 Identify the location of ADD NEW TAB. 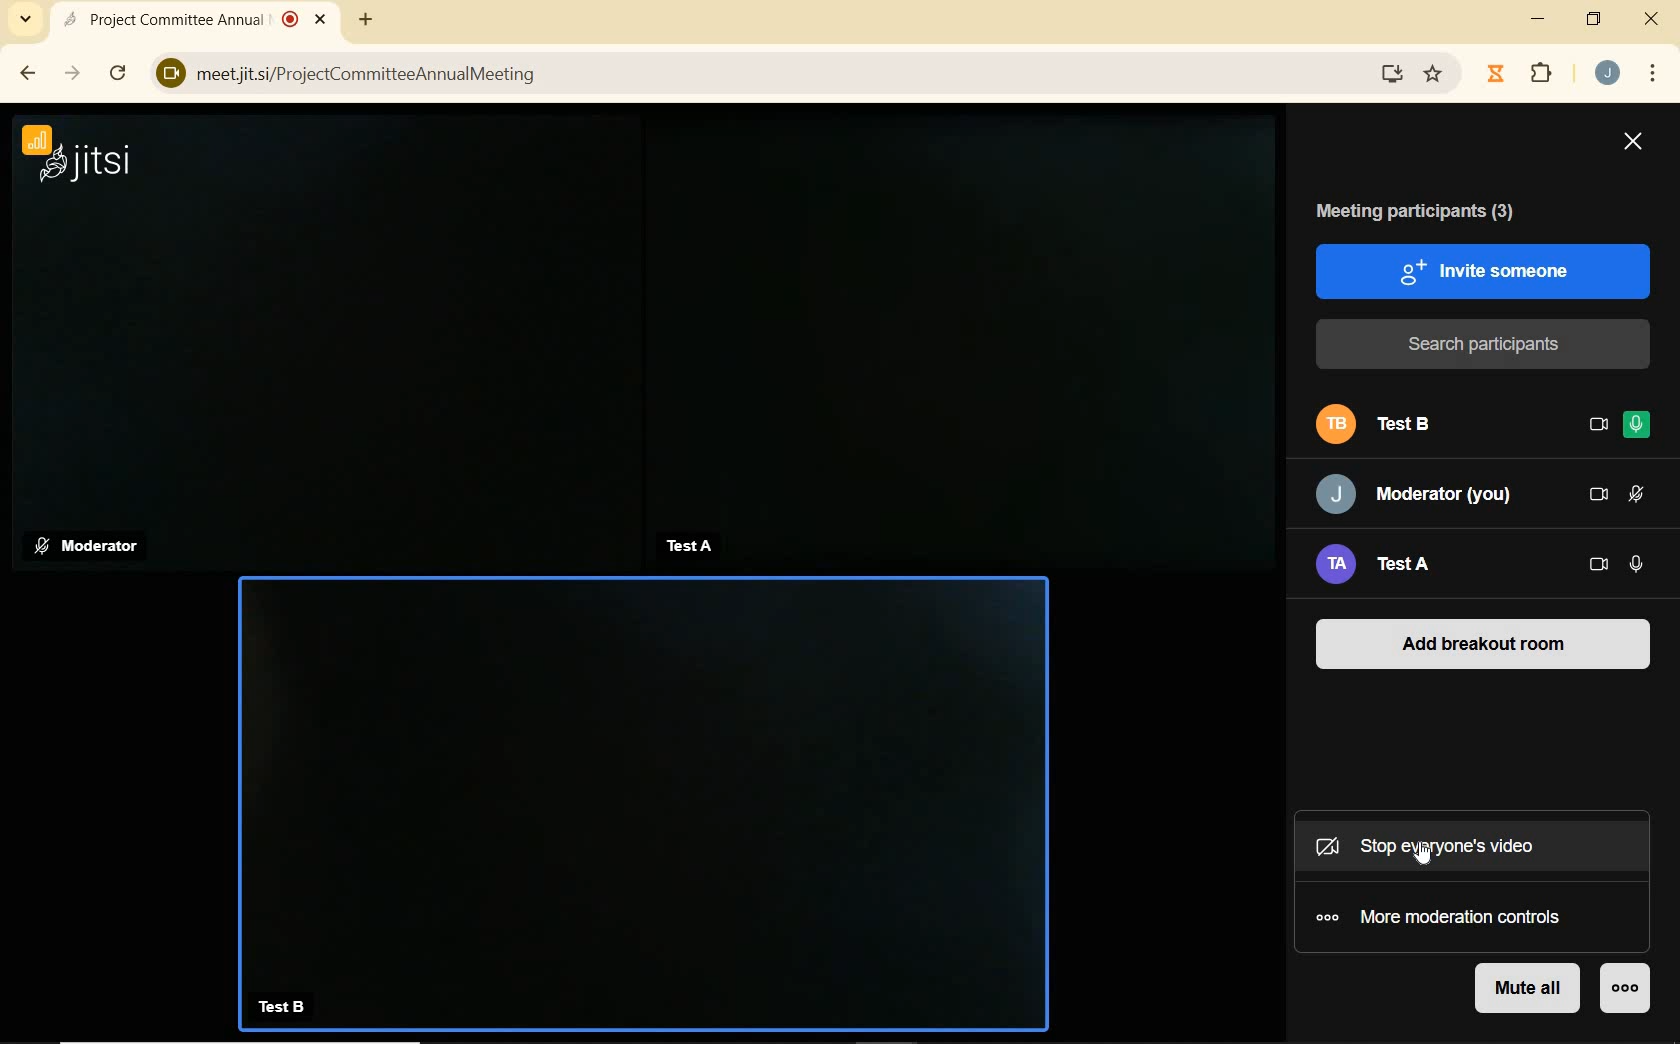
(364, 19).